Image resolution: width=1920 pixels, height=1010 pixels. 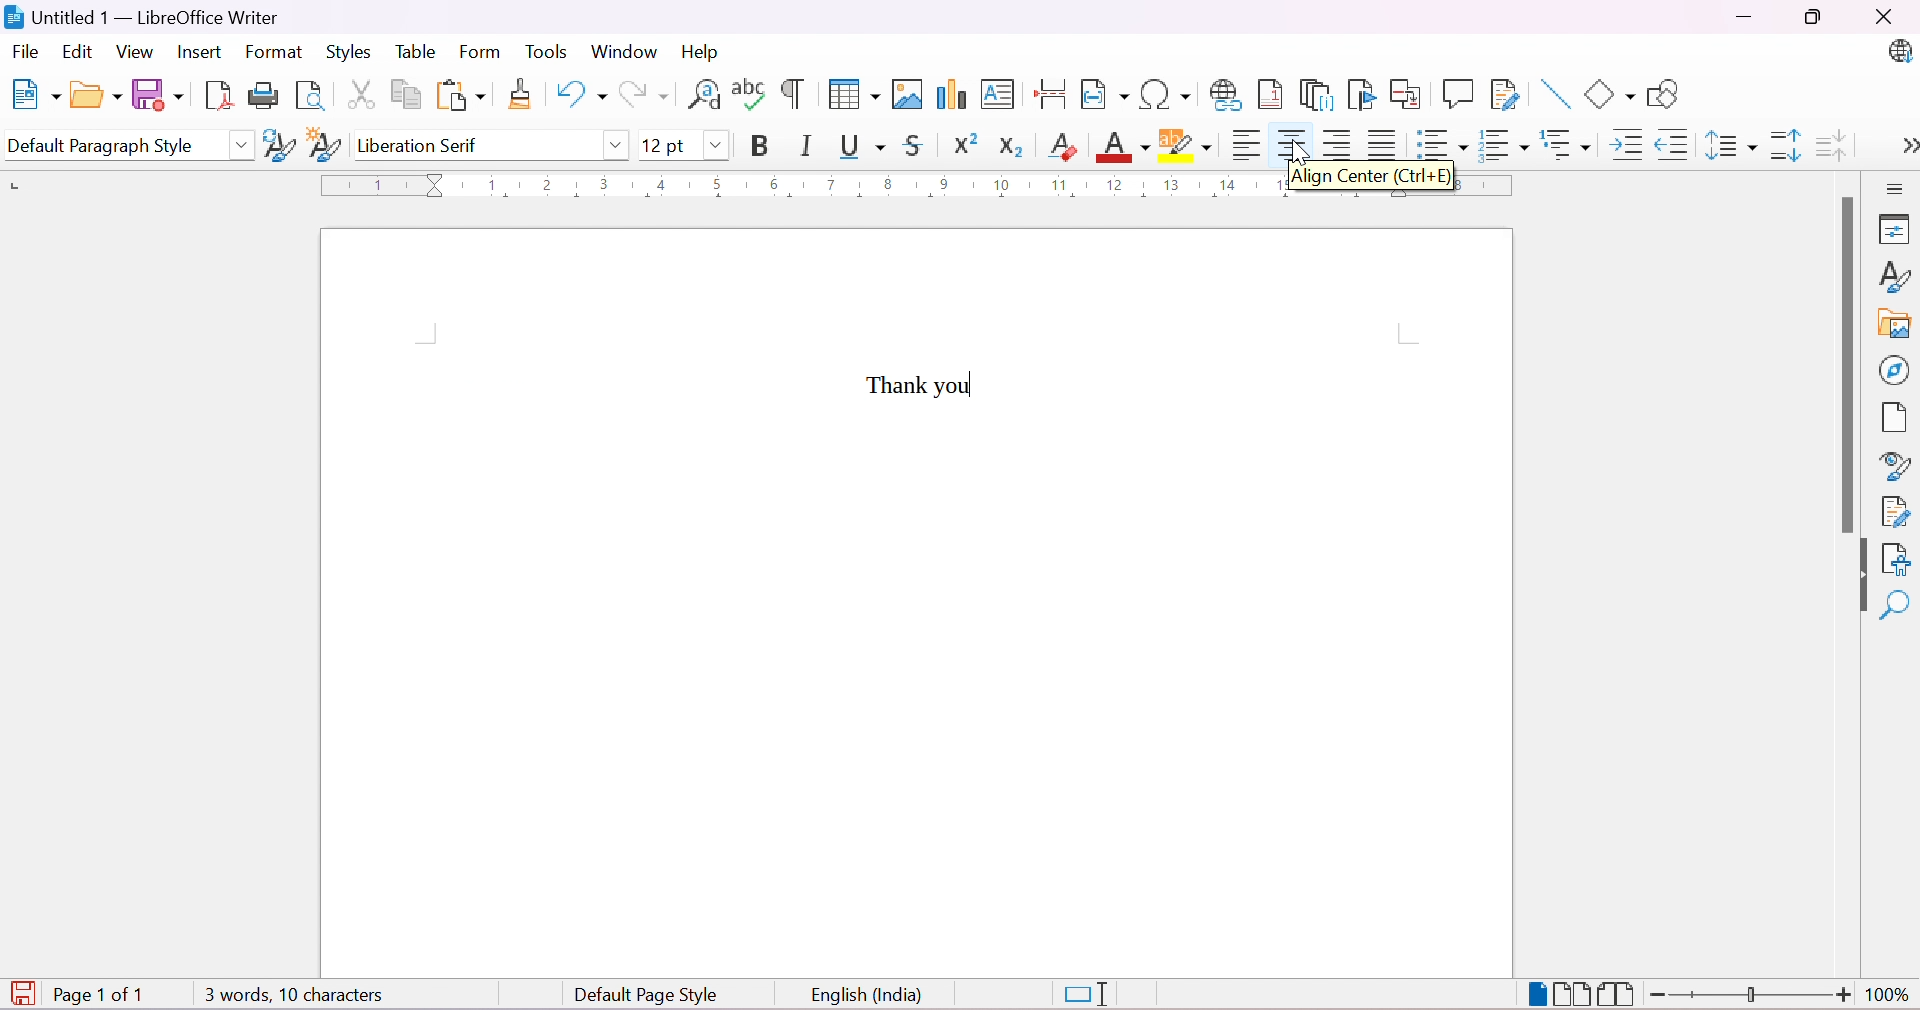 What do you see at coordinates (1243, 146) in the screenshot?
I see `Align Left` at bounding box center [1243, 146].